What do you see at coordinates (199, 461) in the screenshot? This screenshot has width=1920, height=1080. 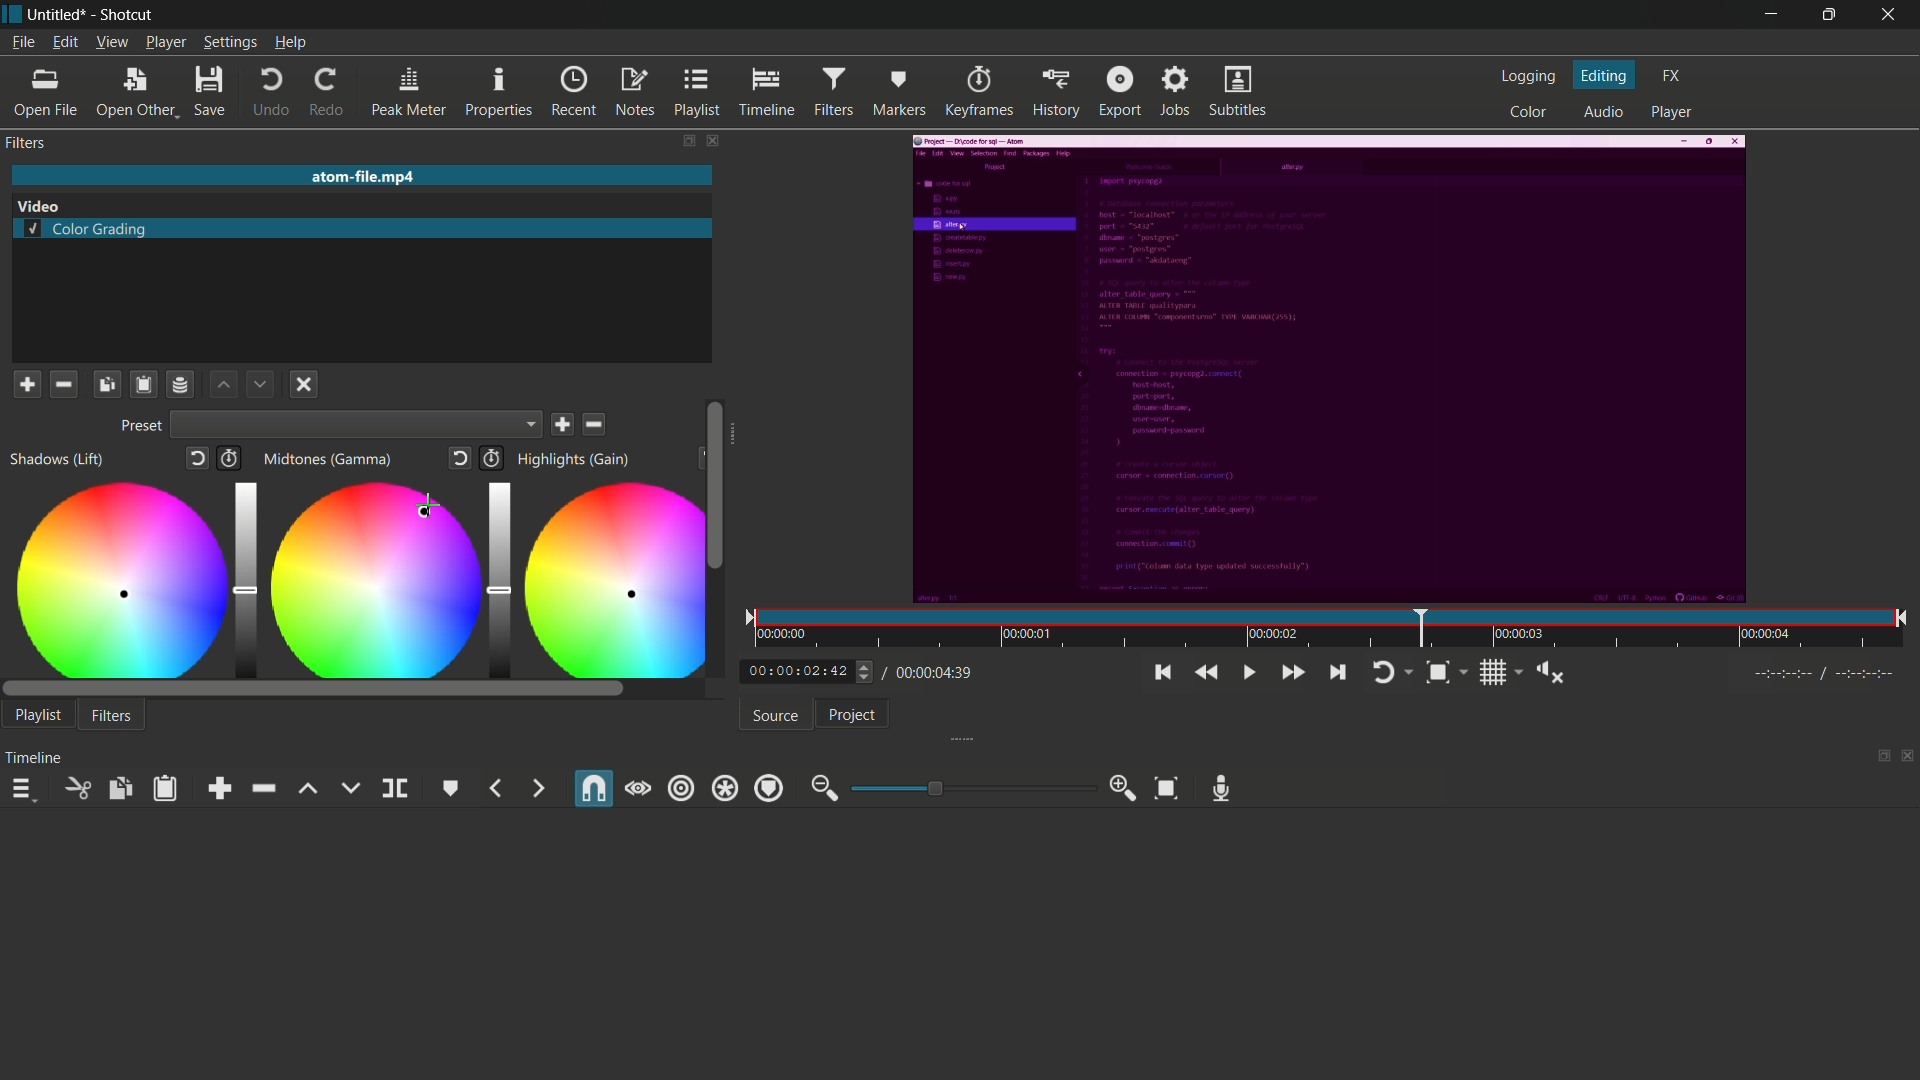 I see `reset to default` at bounding box center [199, 461].